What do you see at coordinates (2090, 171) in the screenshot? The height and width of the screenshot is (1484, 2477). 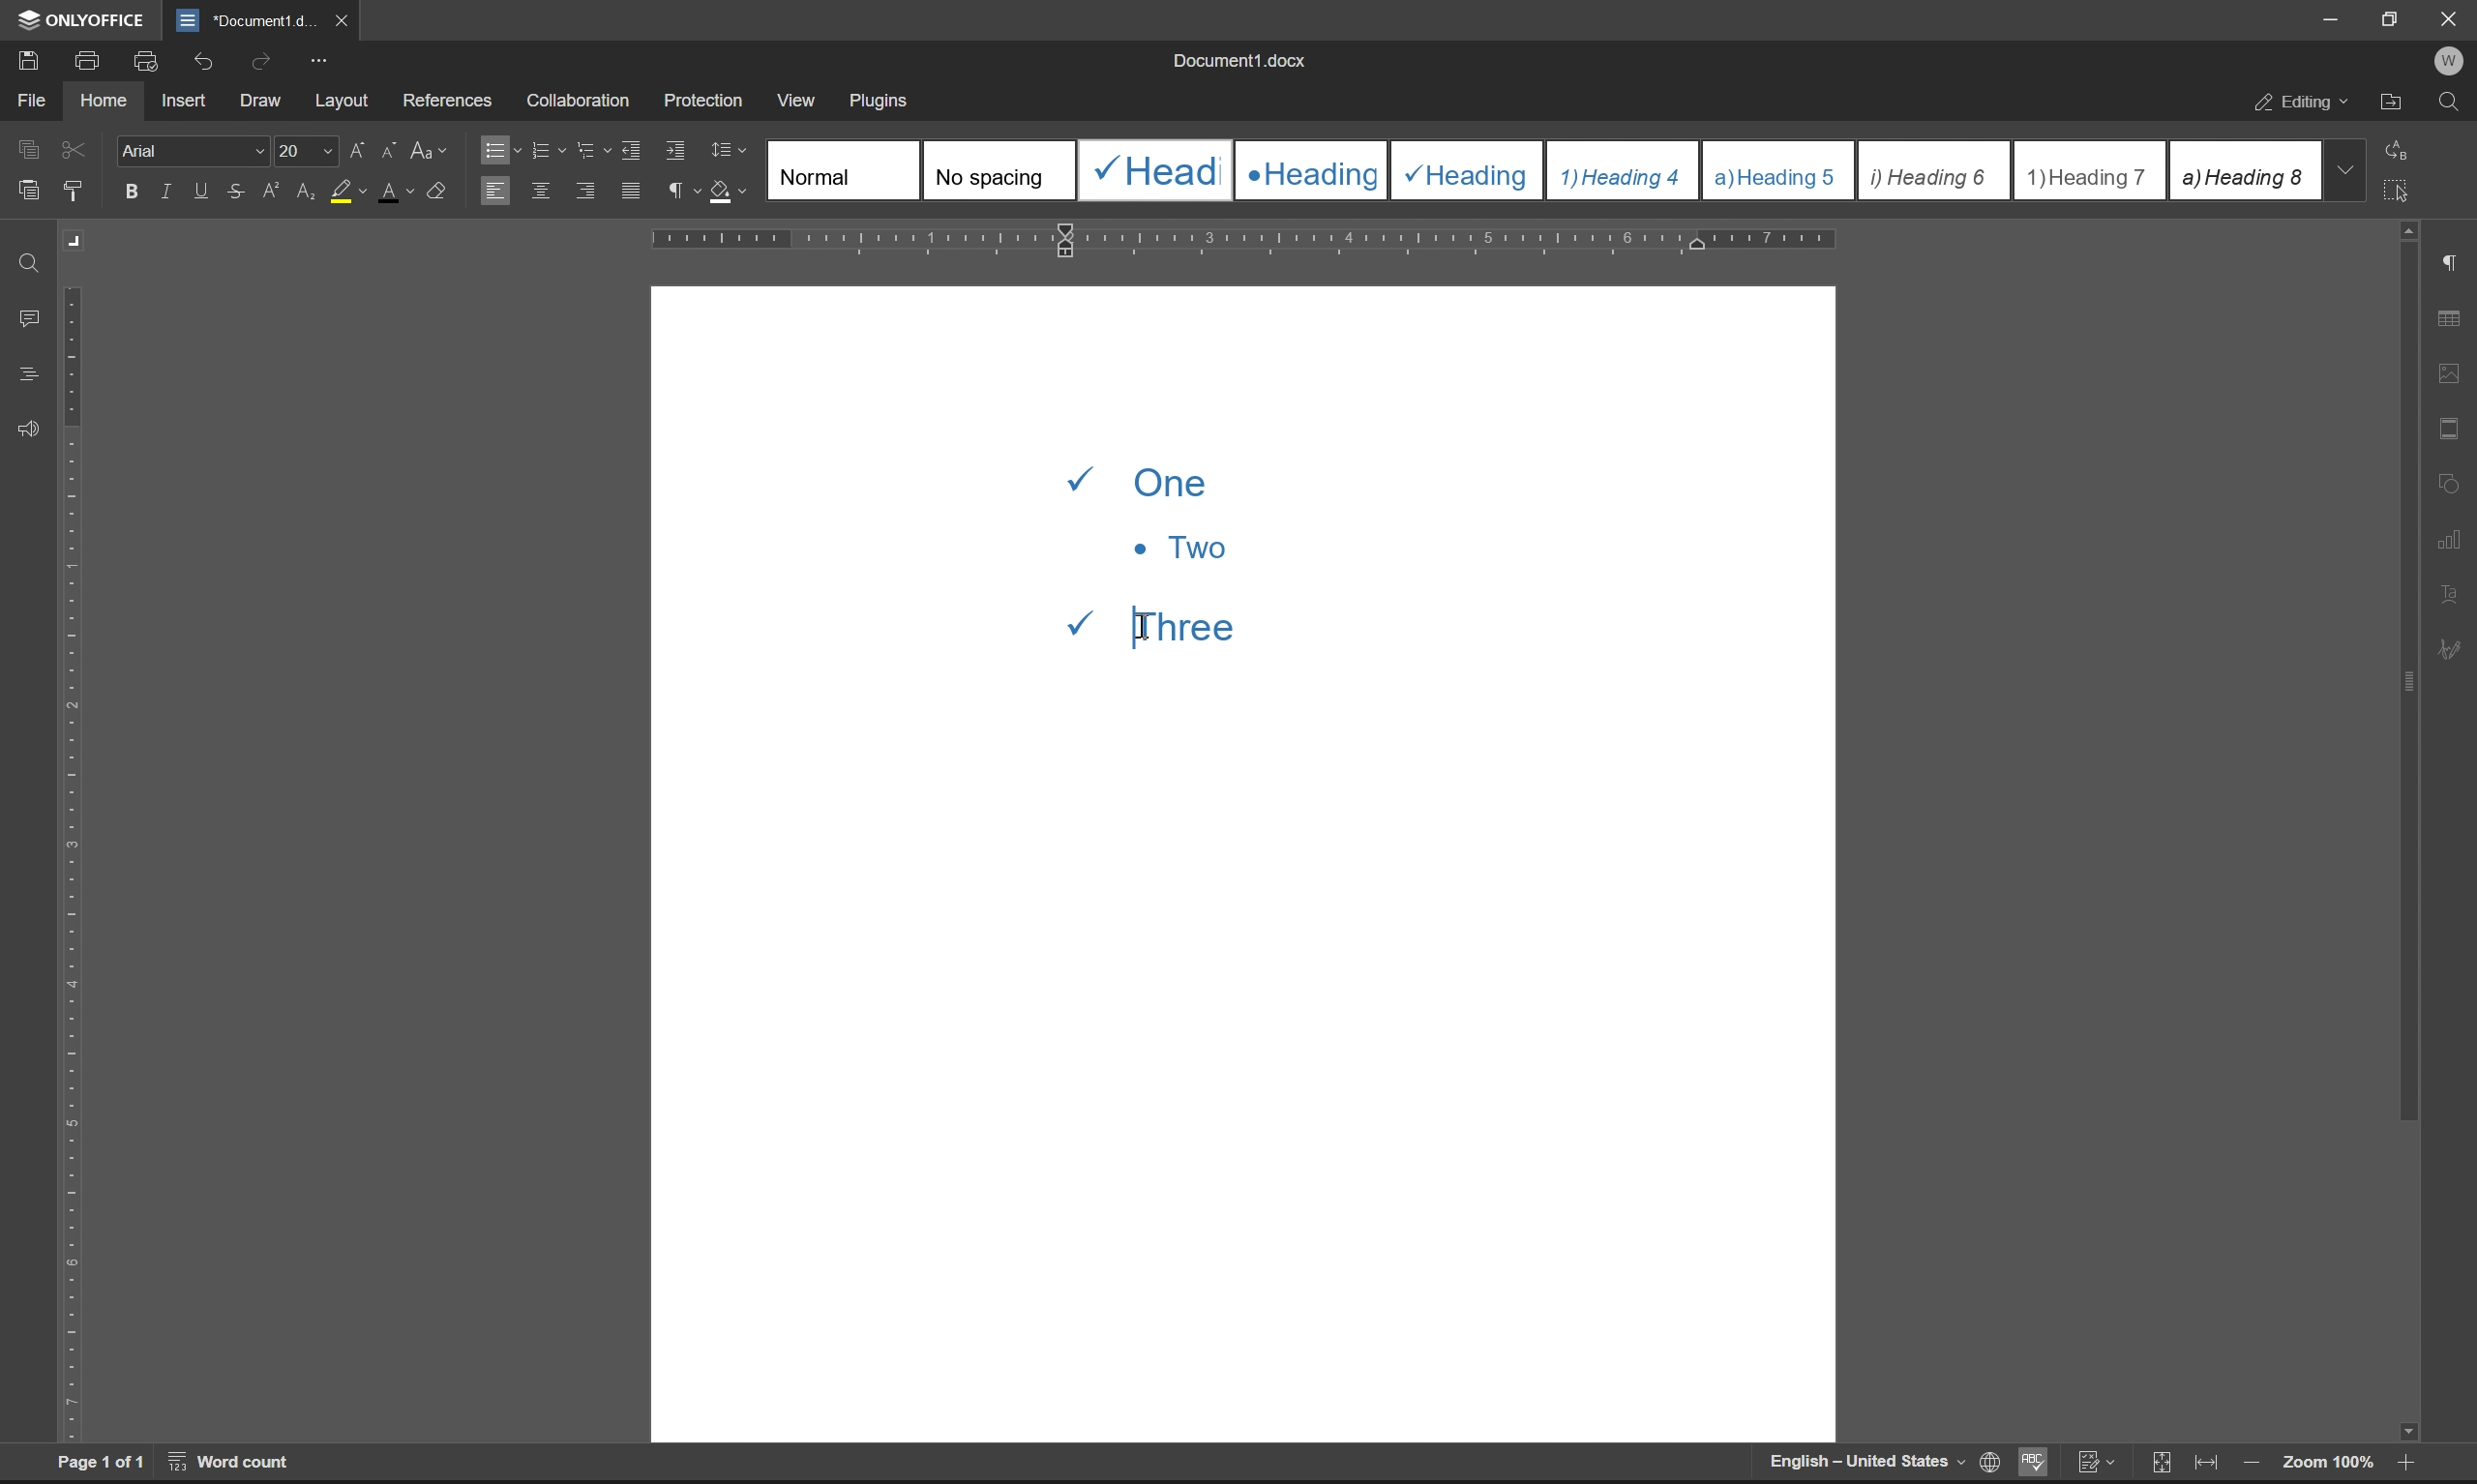 I see `Heading 7` at bounding box center [2090, 171].